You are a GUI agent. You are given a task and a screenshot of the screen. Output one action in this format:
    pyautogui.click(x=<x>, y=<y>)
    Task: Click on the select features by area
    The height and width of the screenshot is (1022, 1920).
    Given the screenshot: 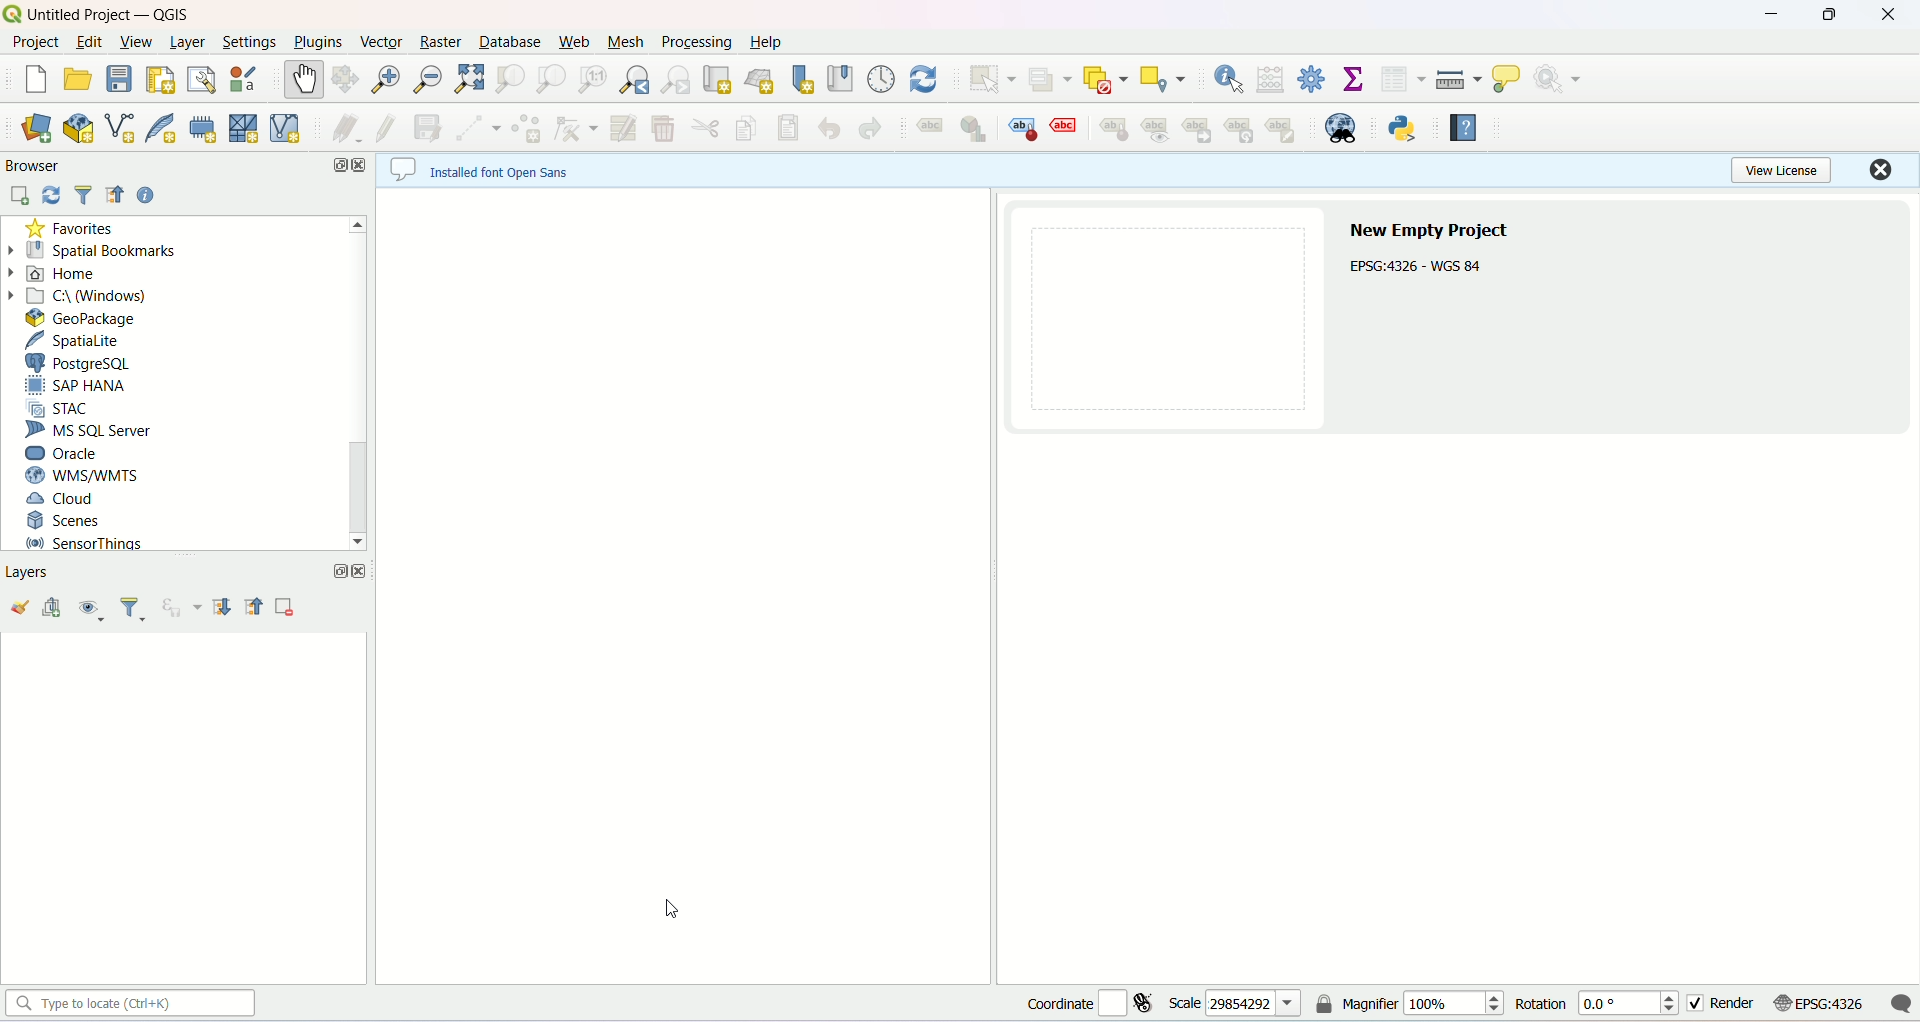 What is the action you would take?
    pyautogui.click(x=993, y=79)
    